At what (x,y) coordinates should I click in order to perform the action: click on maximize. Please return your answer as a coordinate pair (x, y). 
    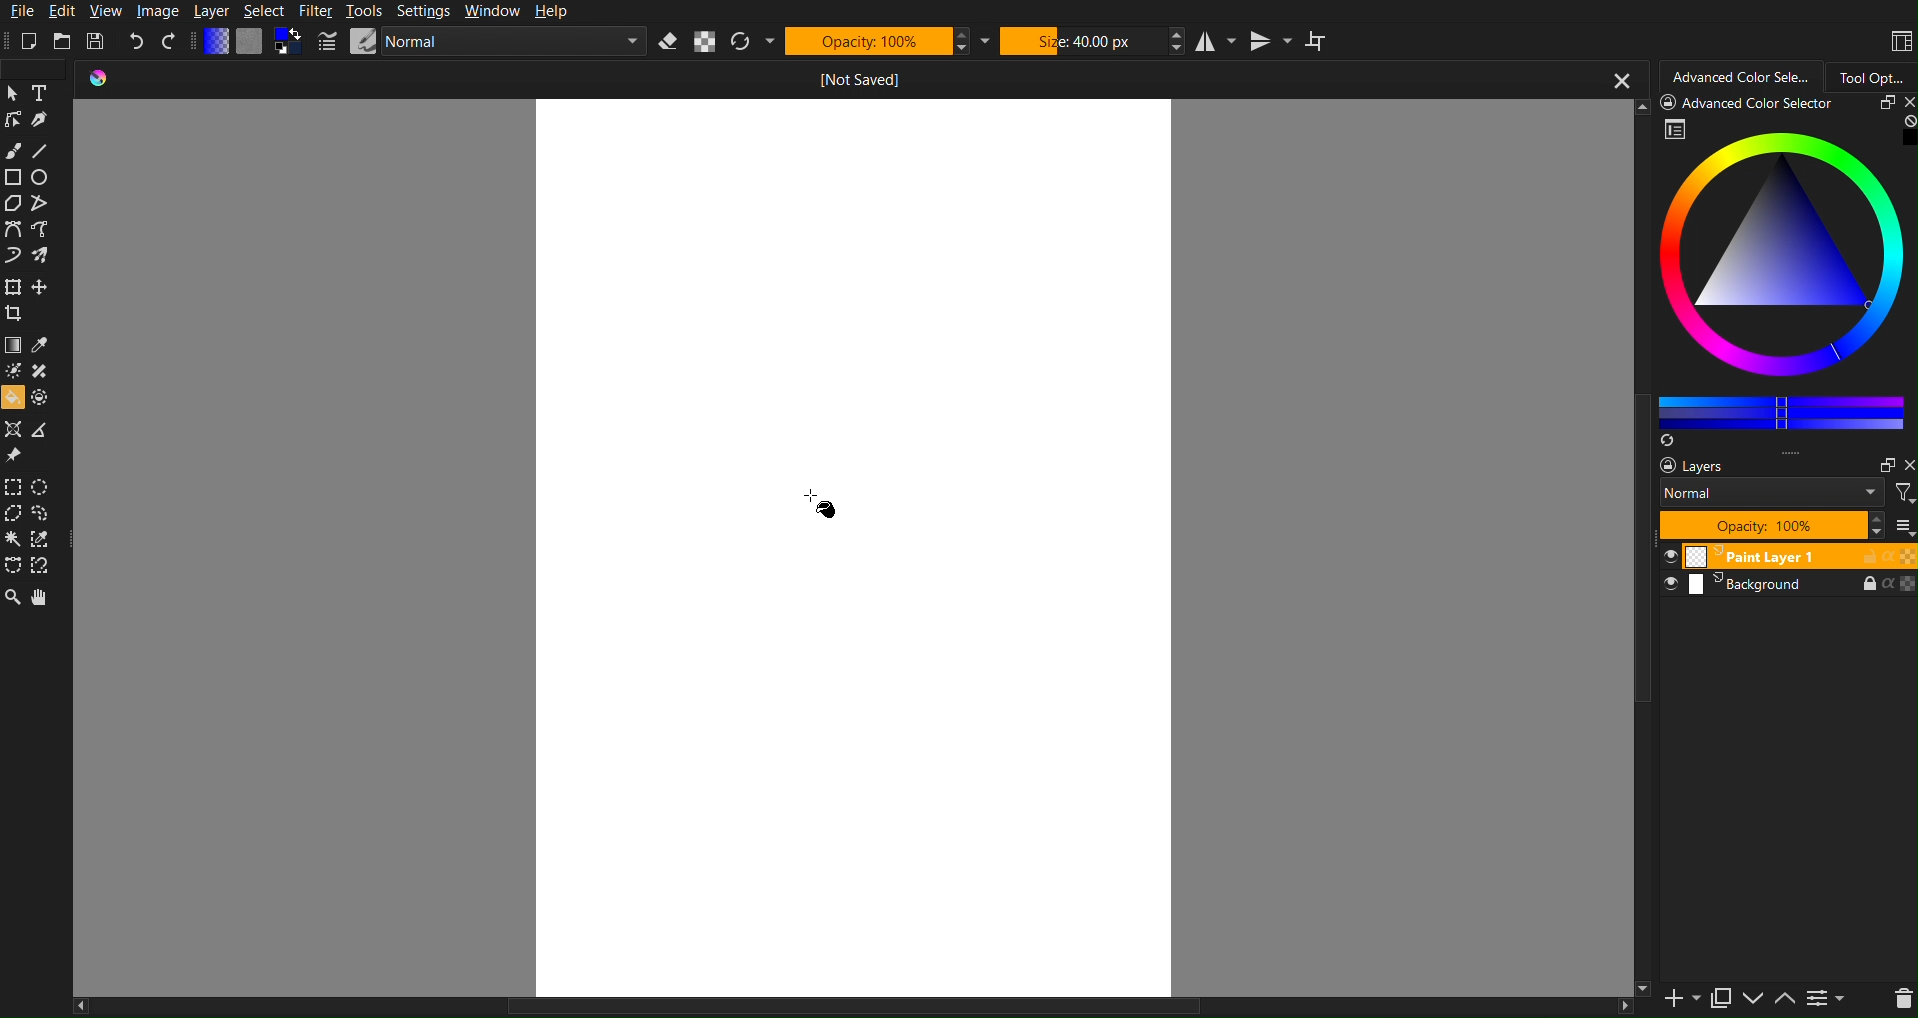
    Looking at the image, I should click on (1877, 103).